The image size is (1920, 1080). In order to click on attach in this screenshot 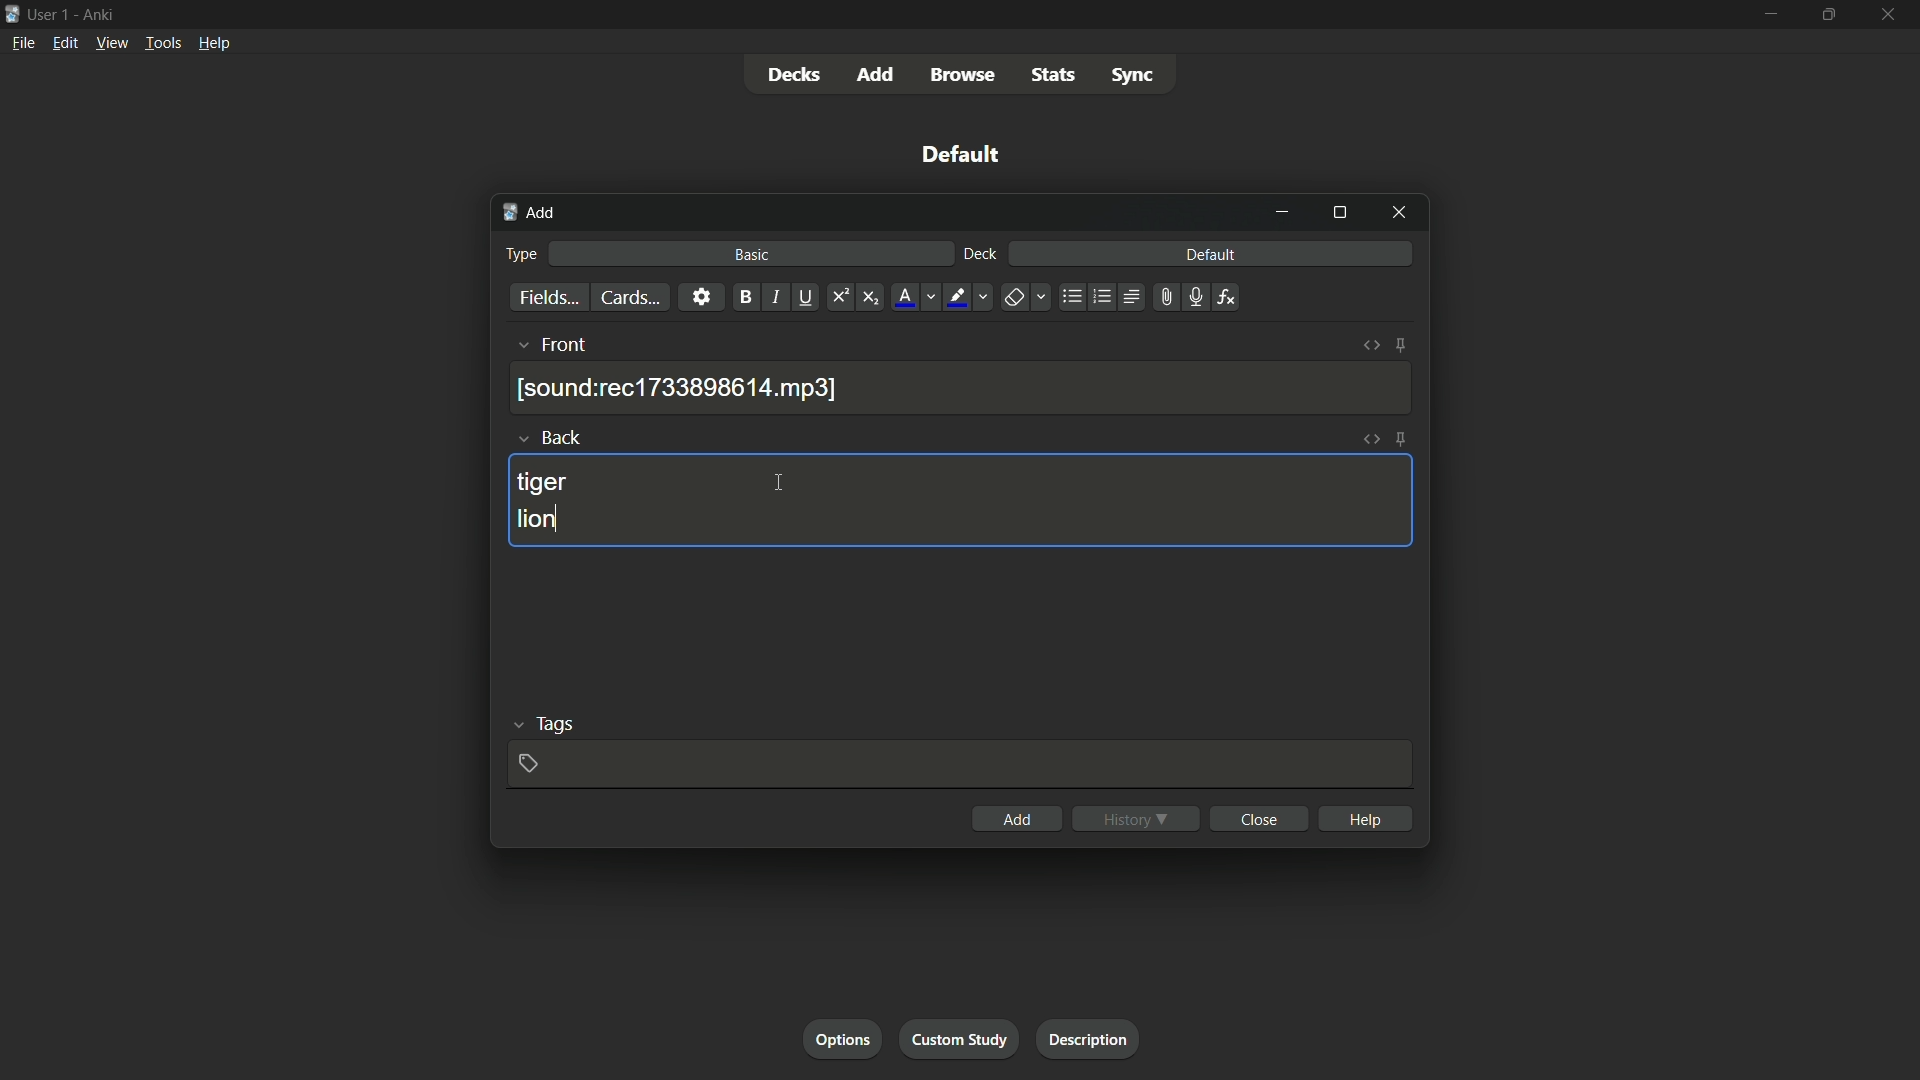, I will do `click(1162, 297)`.